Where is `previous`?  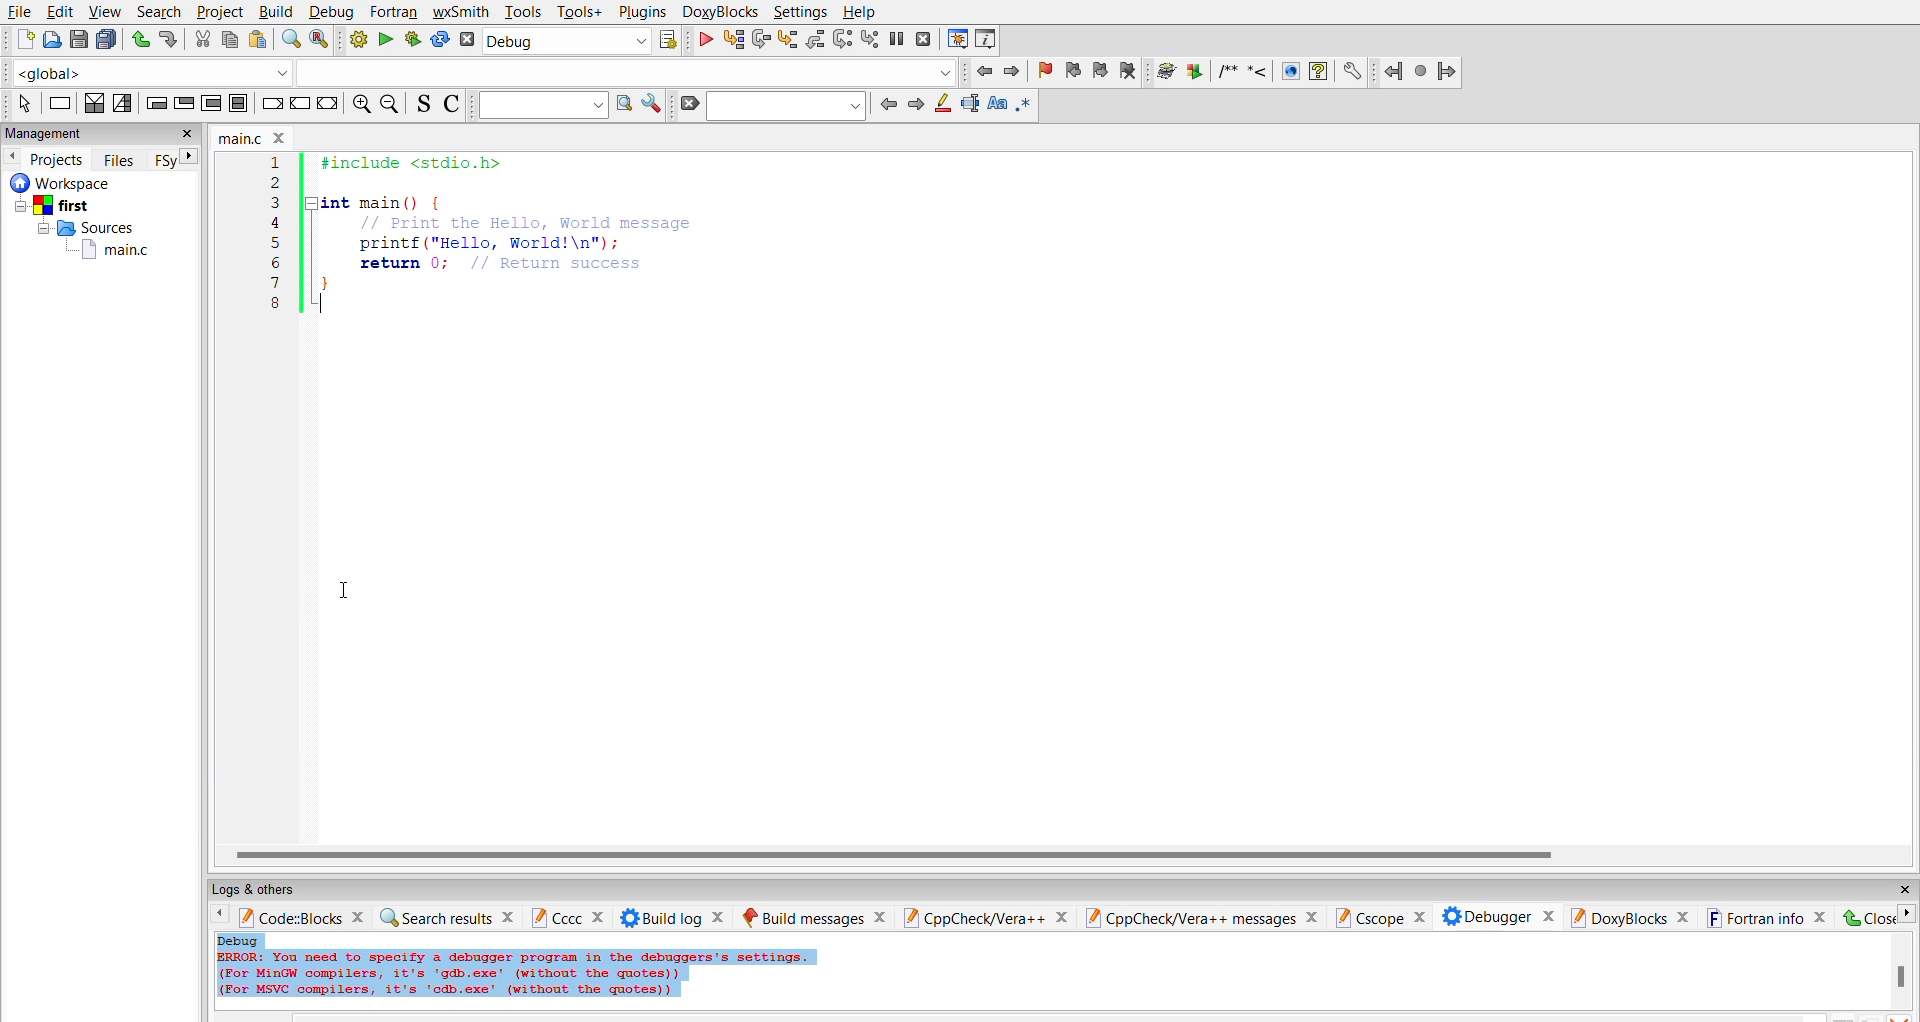
previous is located at coordinates (12, 157).